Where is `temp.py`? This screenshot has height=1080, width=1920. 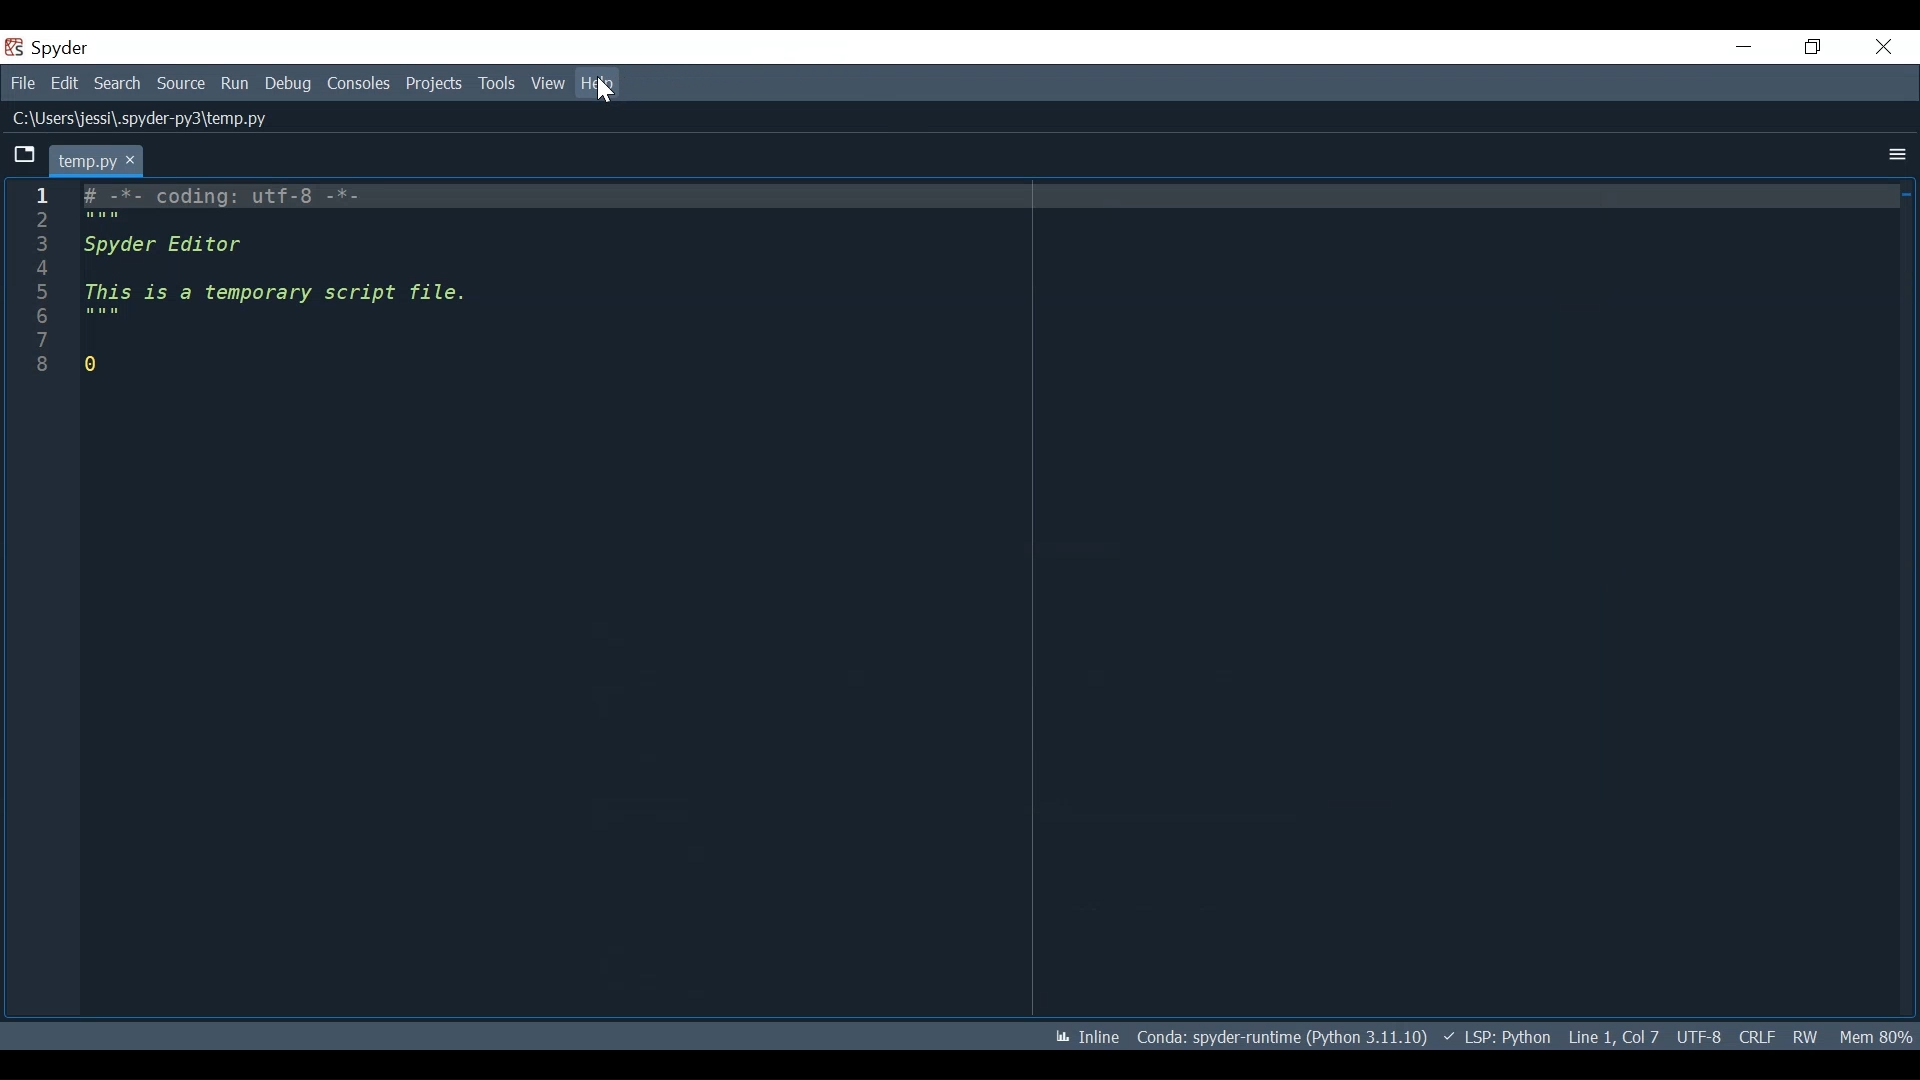 temp.py is located at coordinates (98, 160).